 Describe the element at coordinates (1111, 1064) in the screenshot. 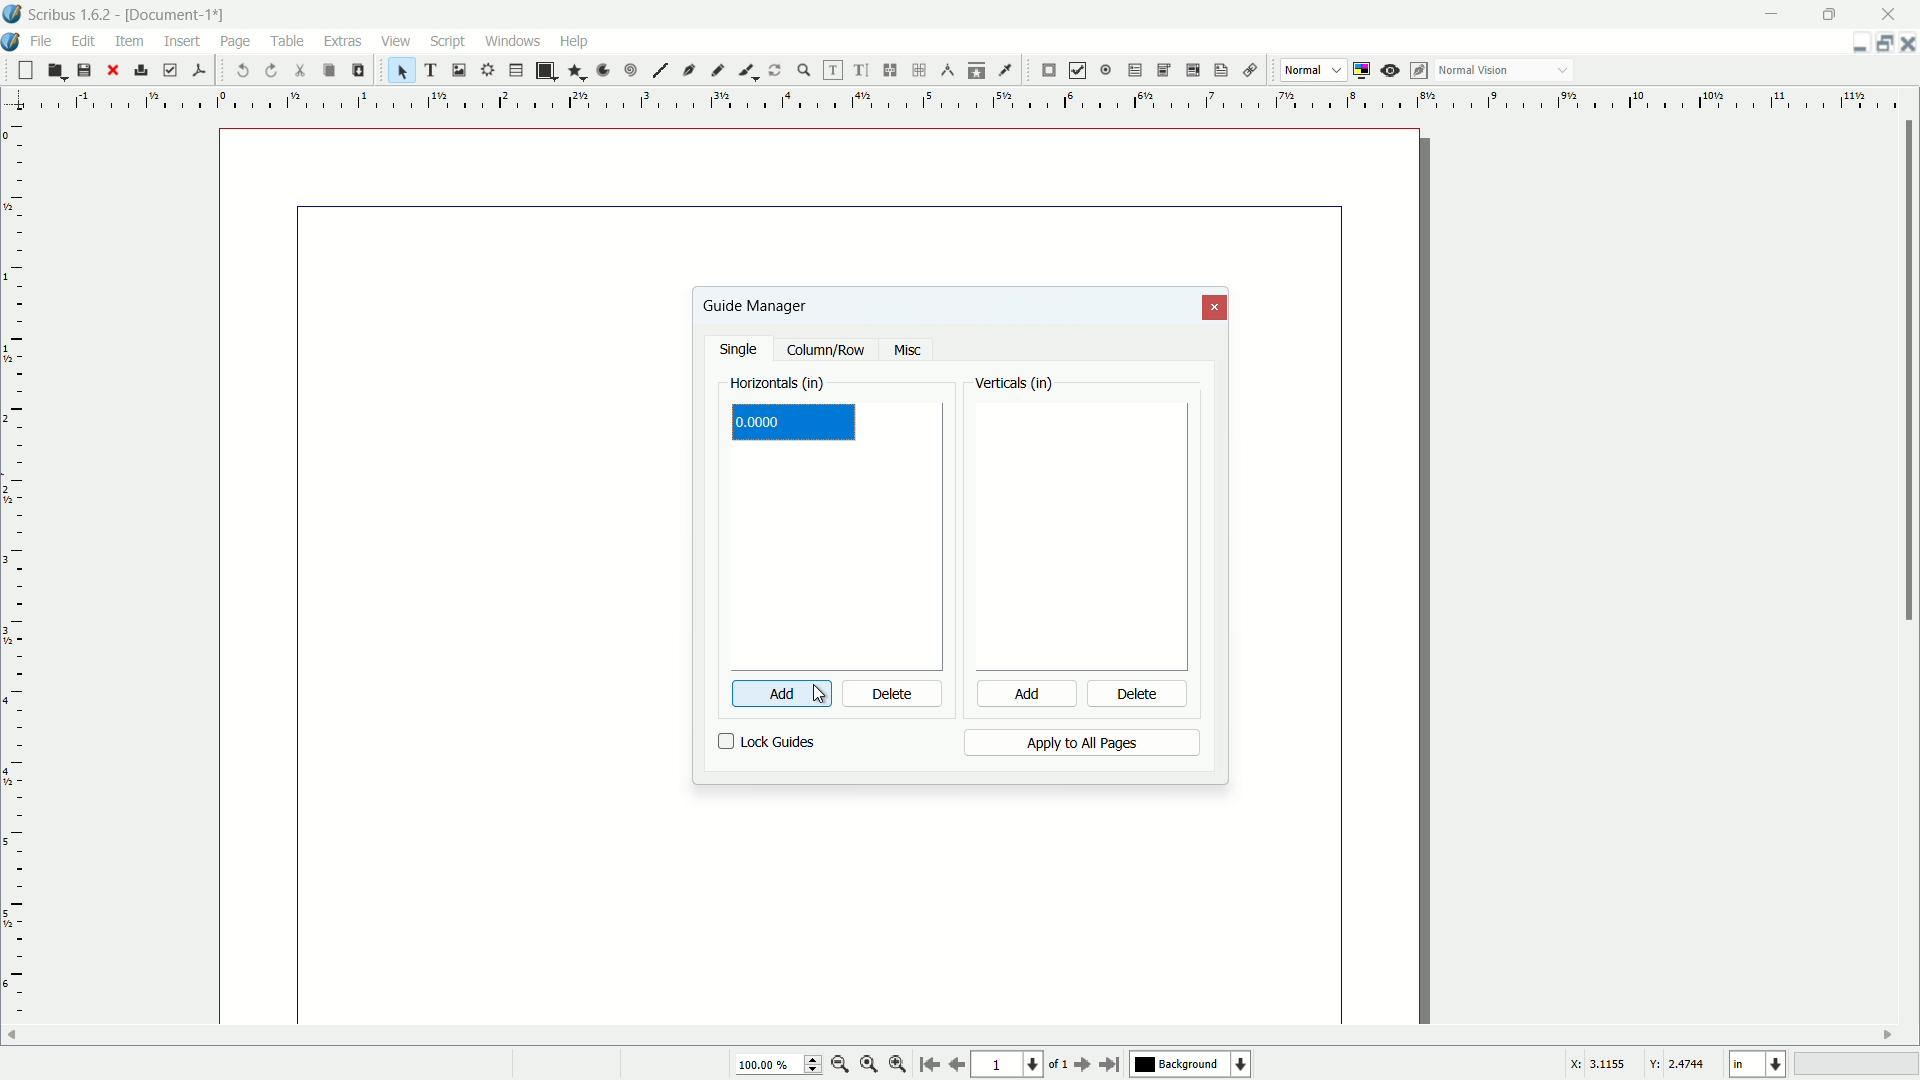

I see `go to last page` at that location.